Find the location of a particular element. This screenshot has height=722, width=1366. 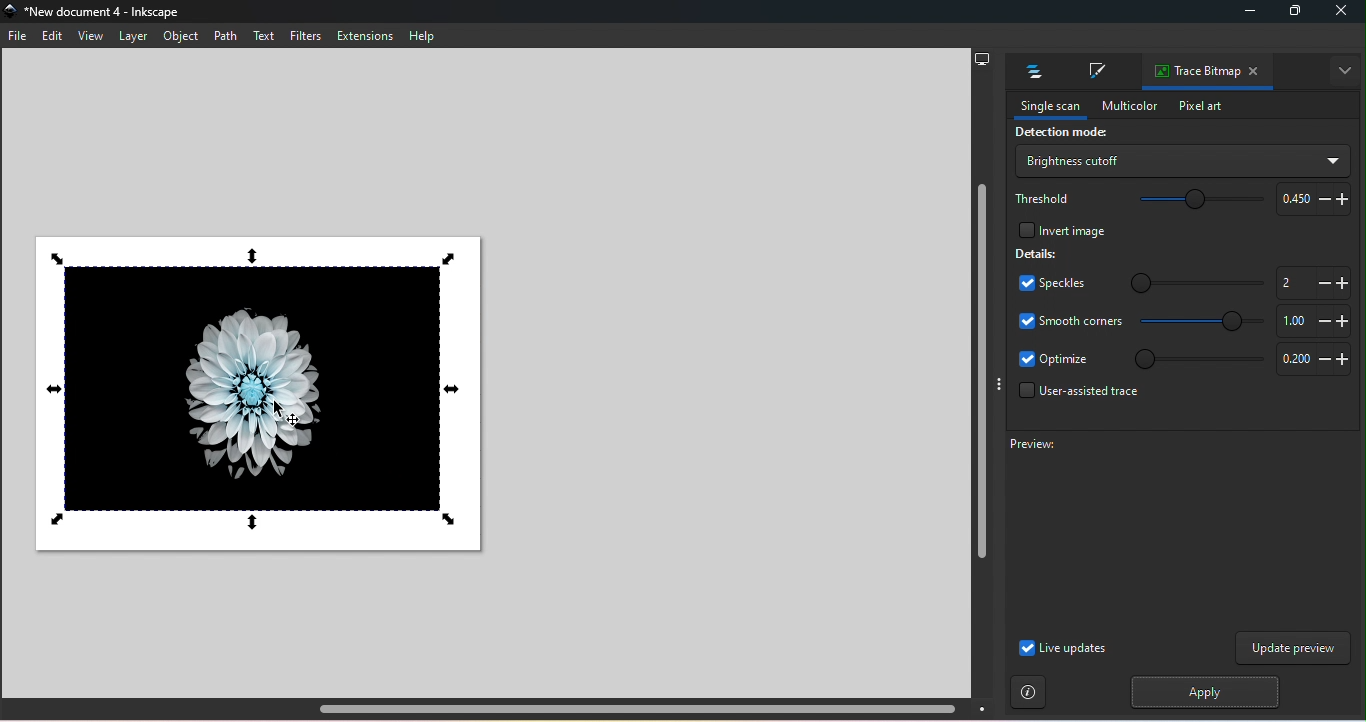

File name is located at coordinates (100, 13).